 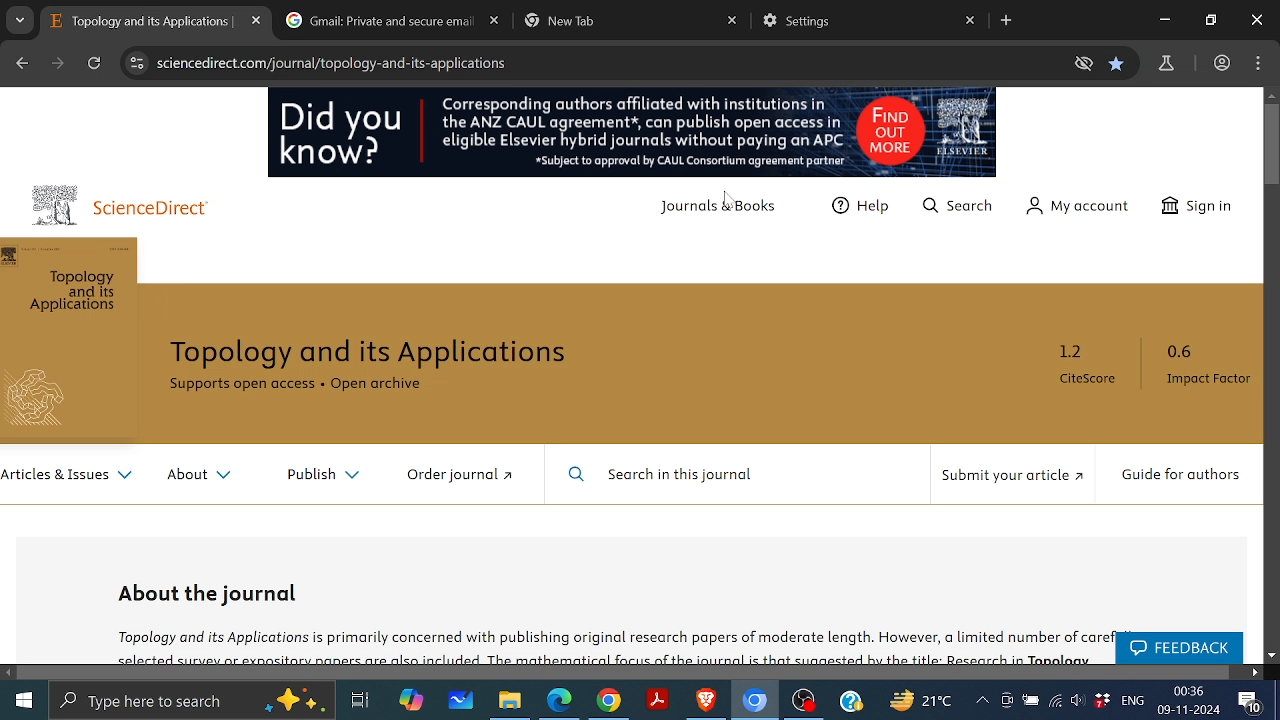 What do you see at coordinates (1272, 656) in the screenshot?
I see `move down` at bounding box center [1272, 656].